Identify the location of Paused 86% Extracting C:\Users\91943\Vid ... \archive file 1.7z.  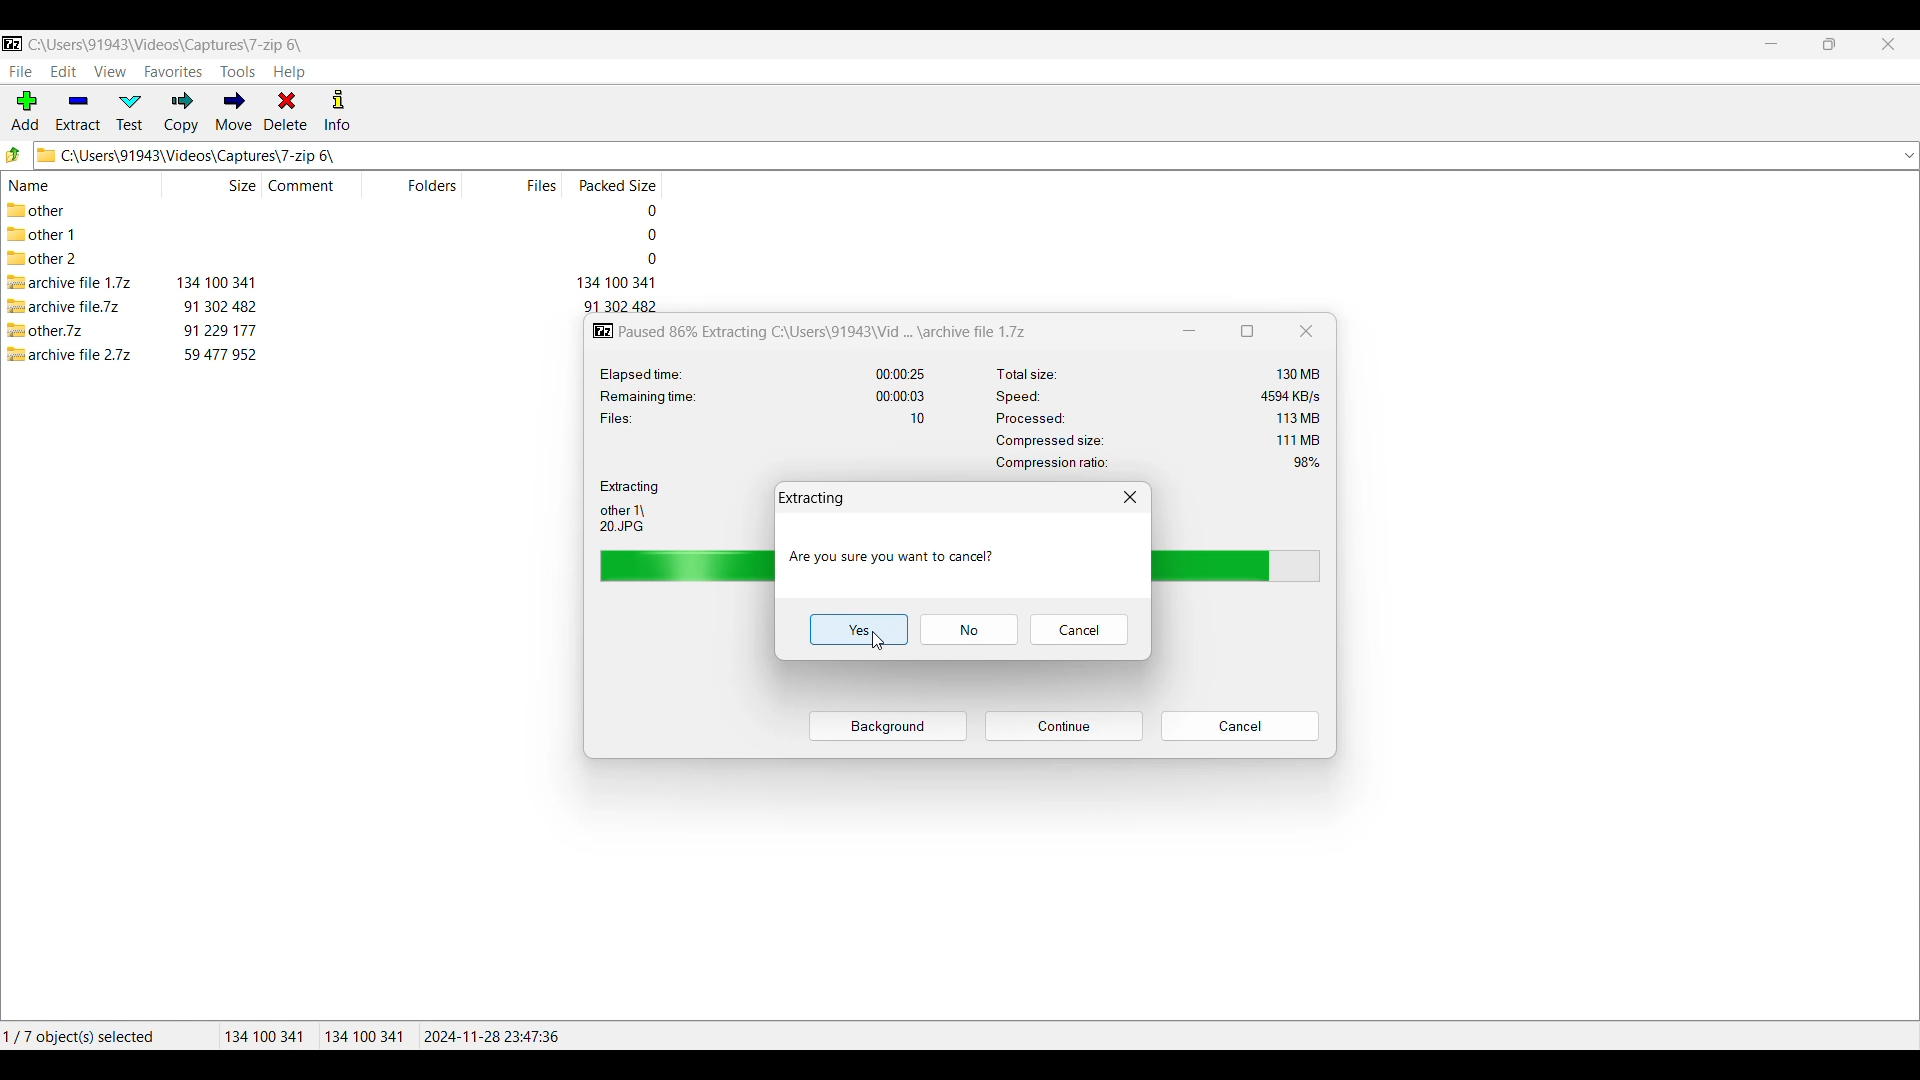
(818, 330).